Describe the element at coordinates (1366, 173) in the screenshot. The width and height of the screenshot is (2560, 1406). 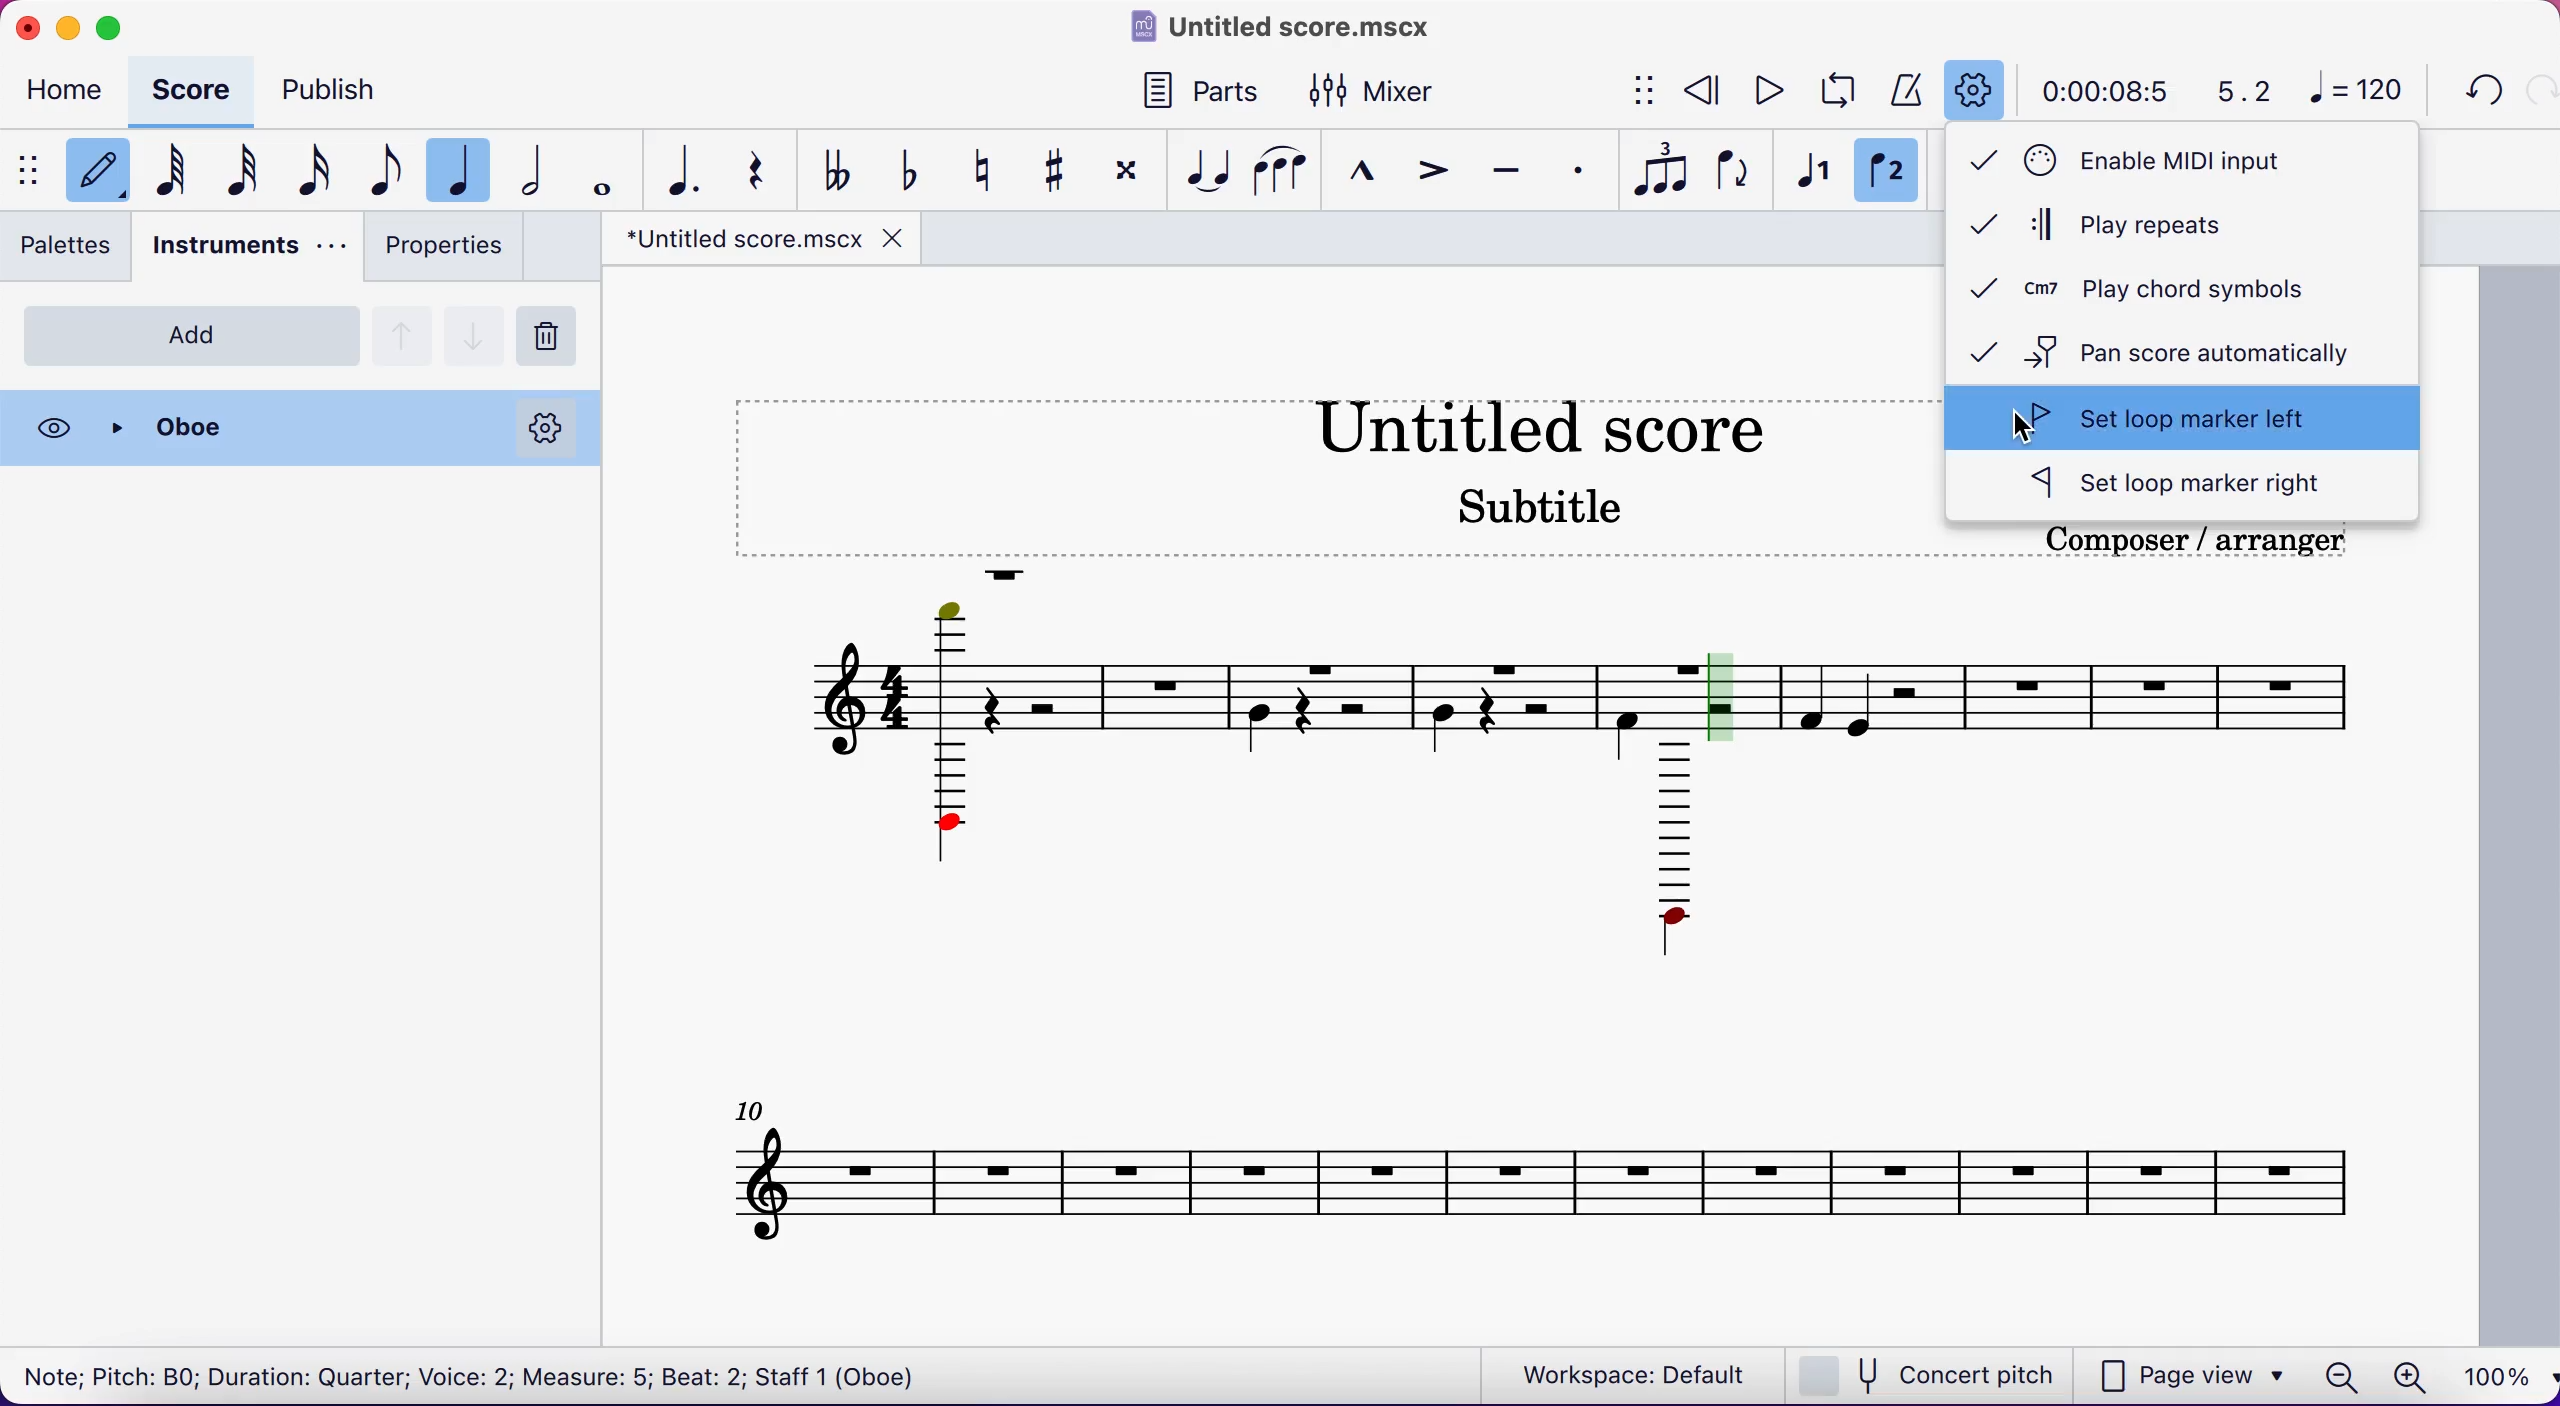
I see `marcato` at that location.